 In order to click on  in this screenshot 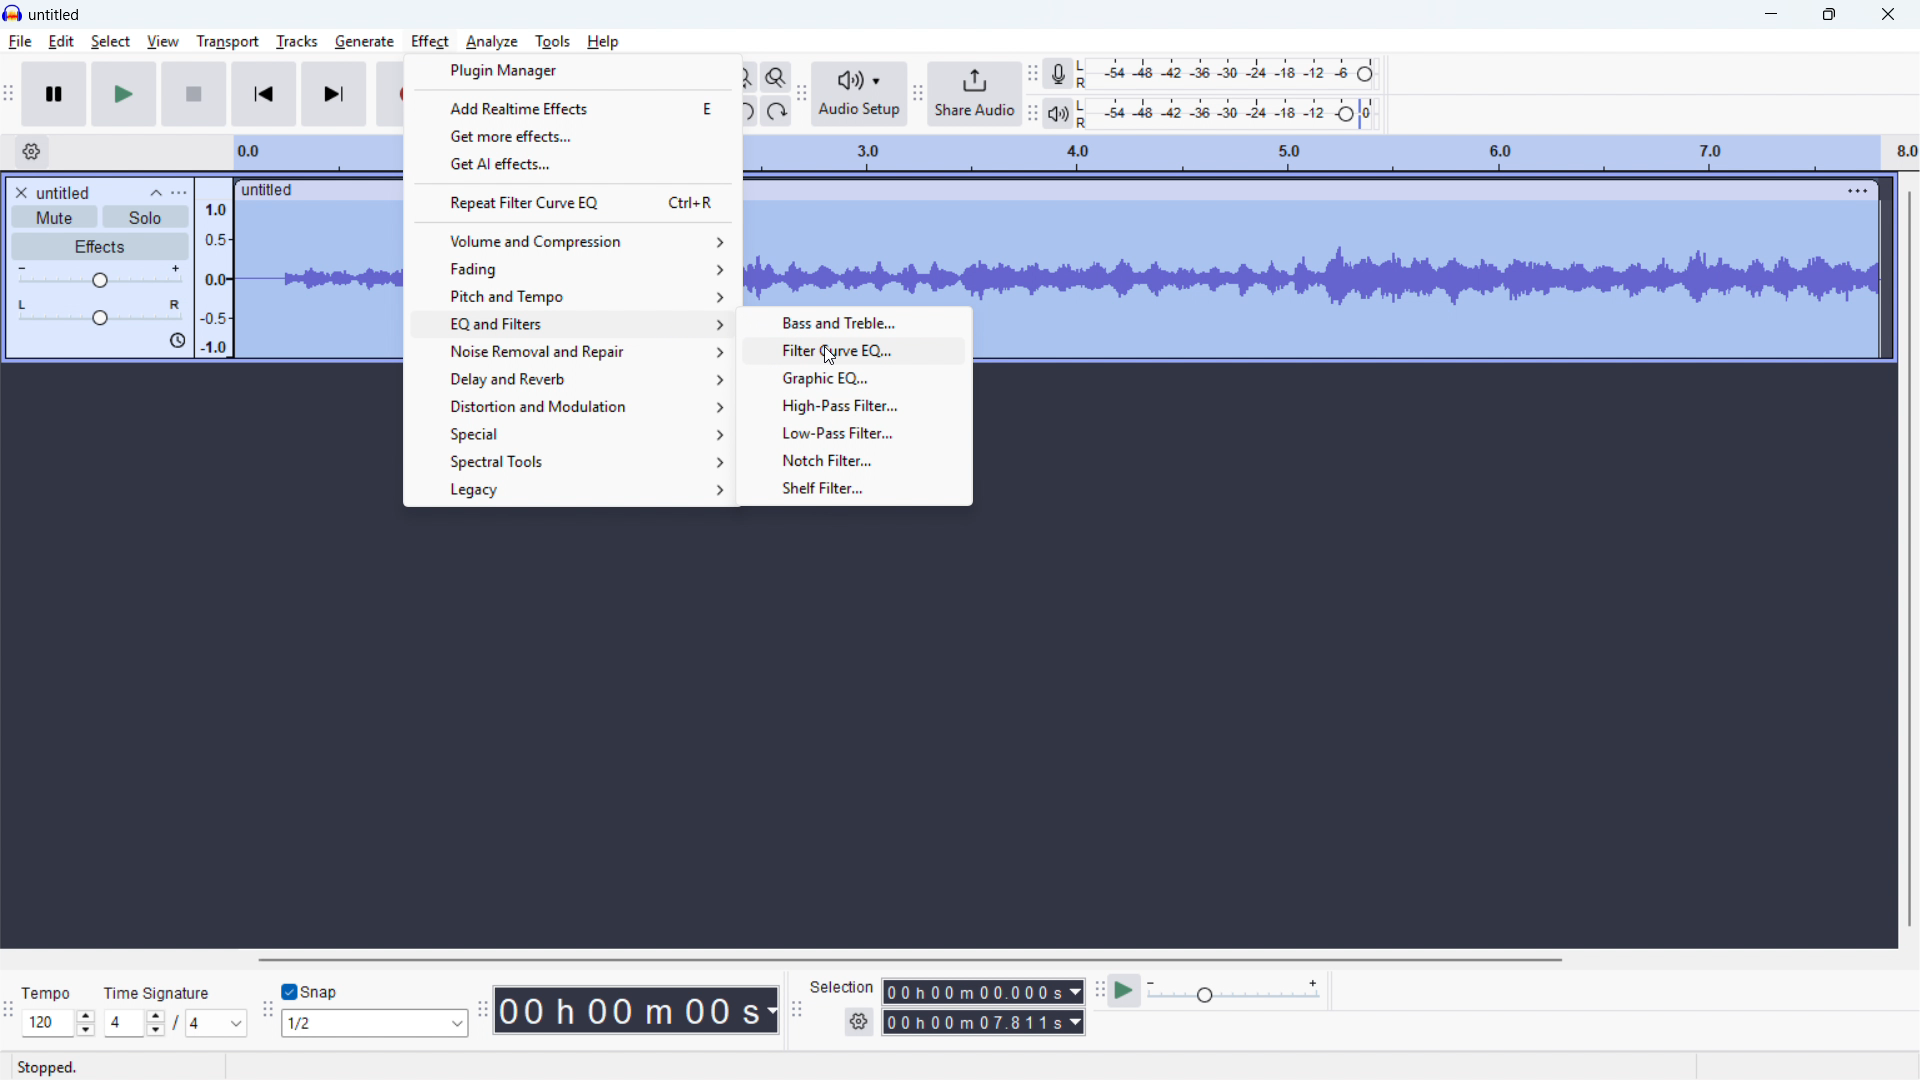, I will do `click(853, 403)`.